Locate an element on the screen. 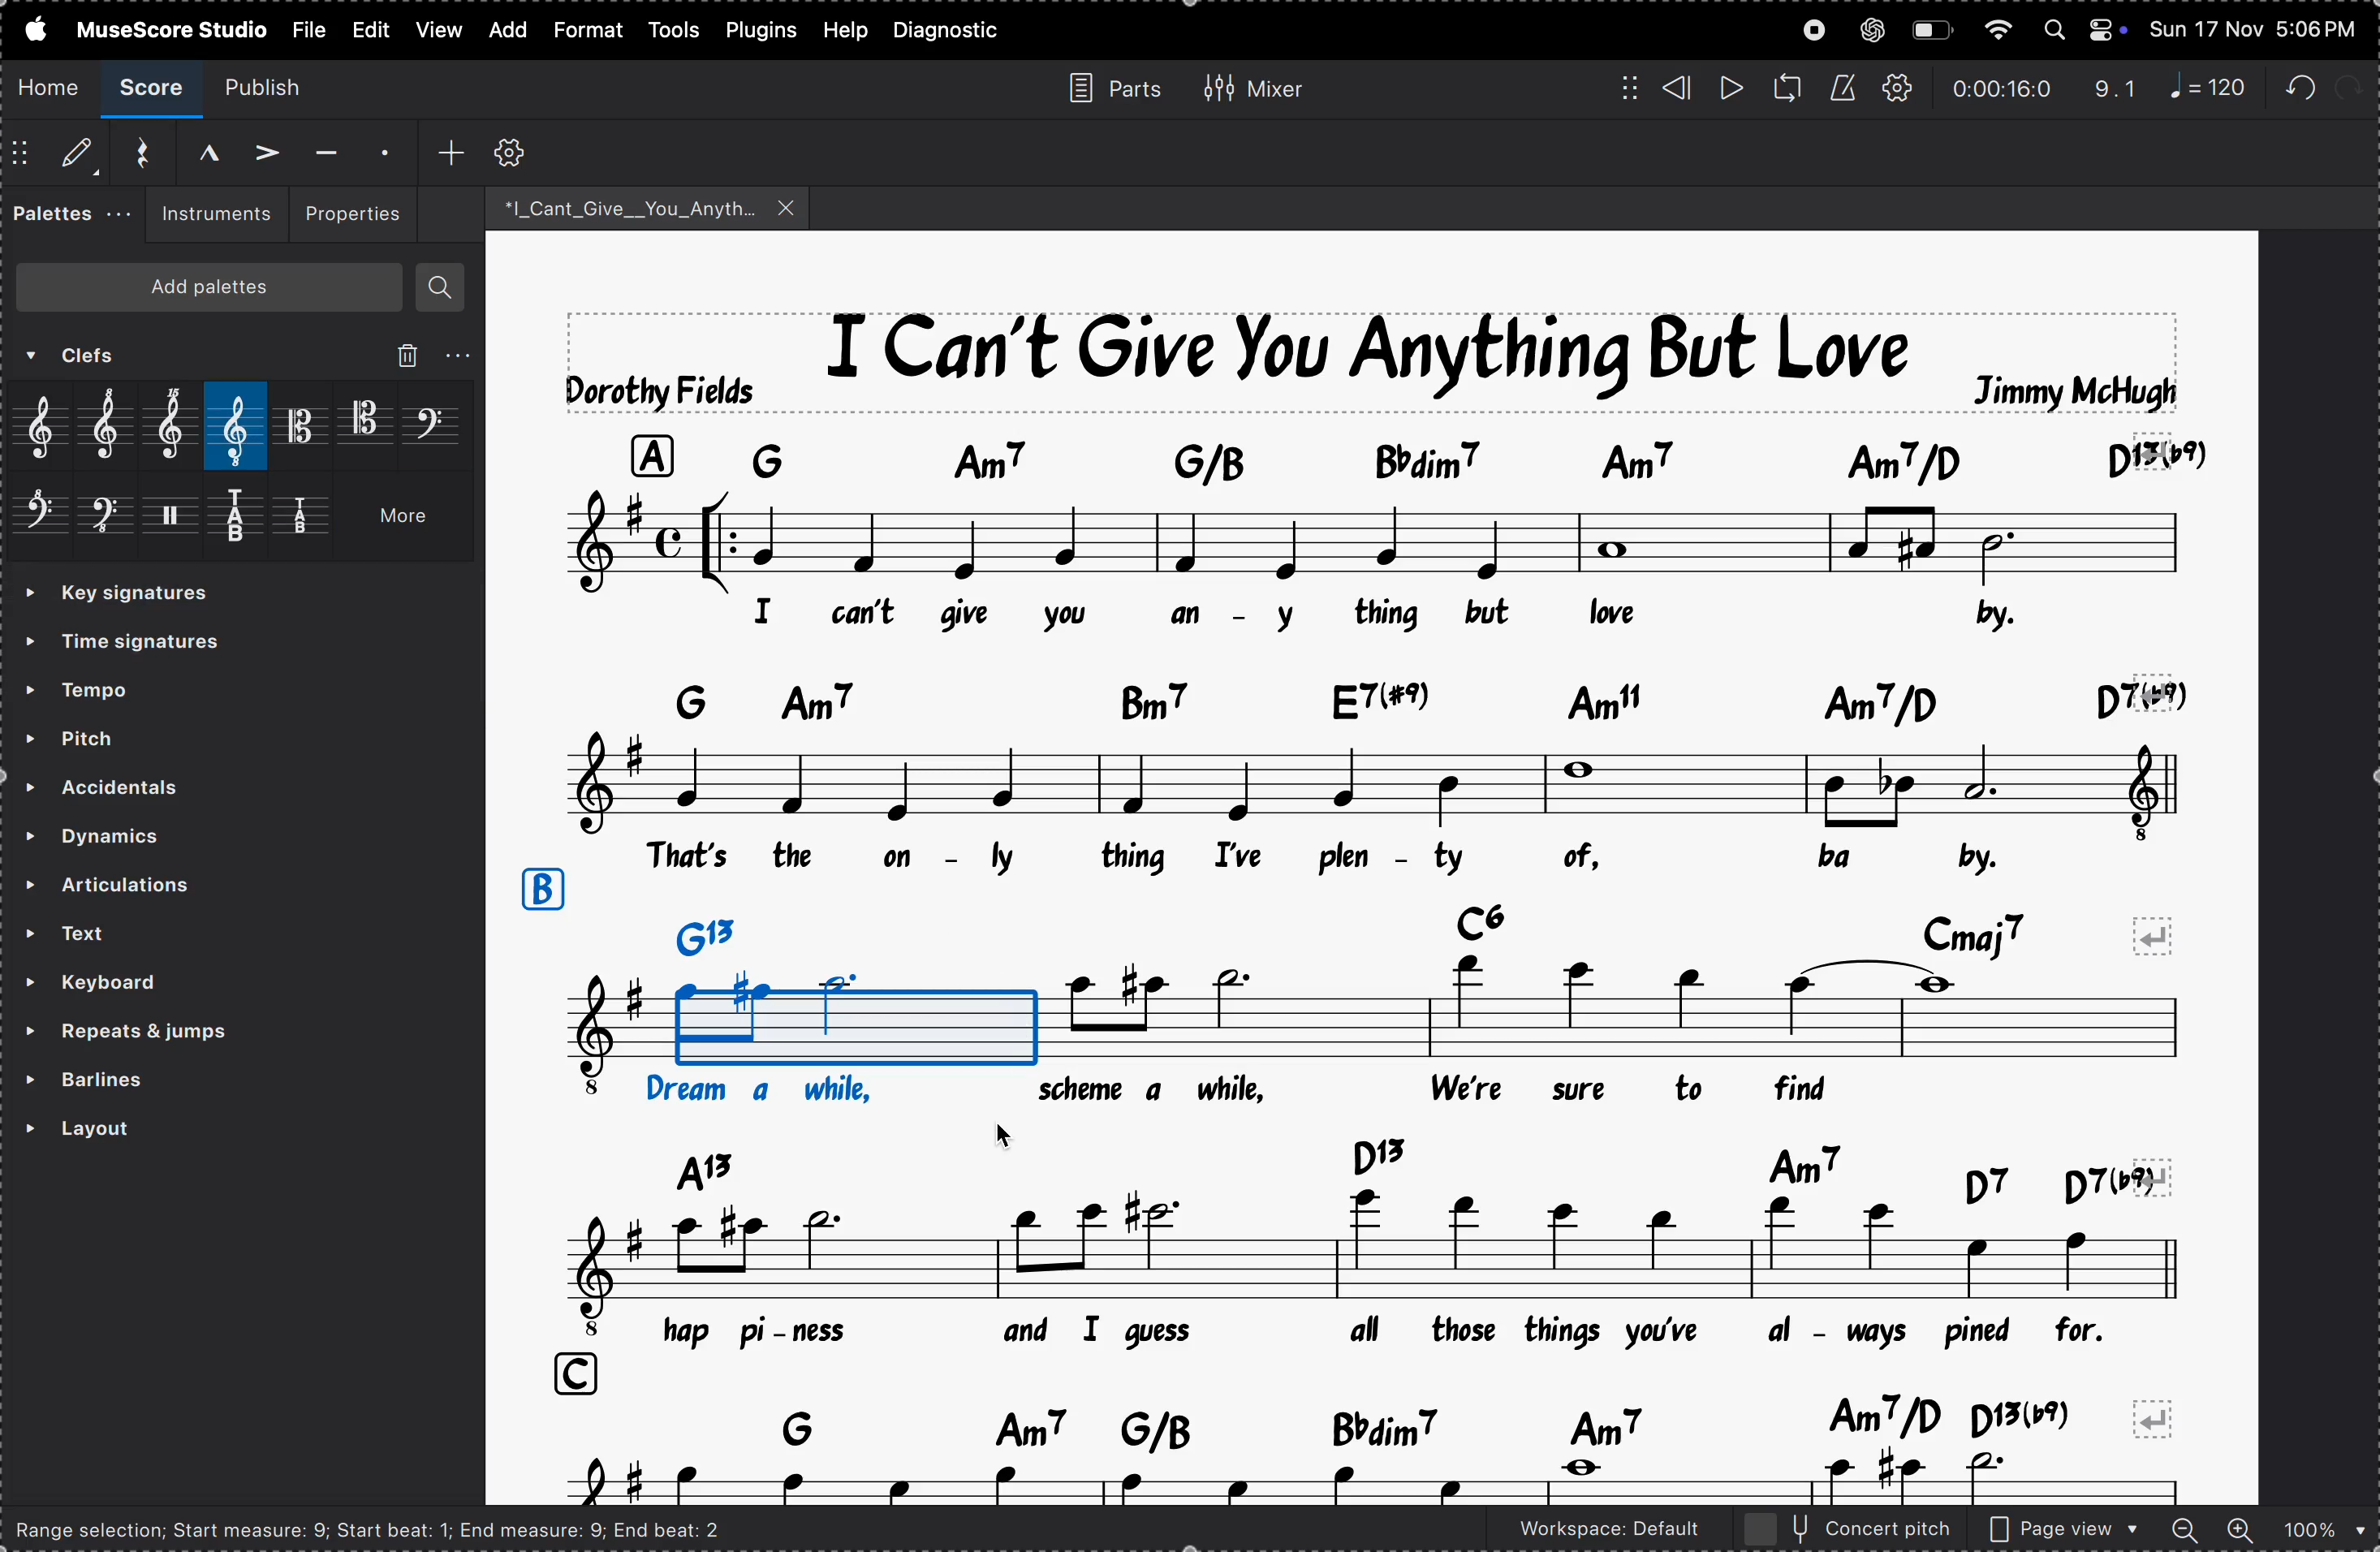  Clefs is located at coordinates (154, 358).